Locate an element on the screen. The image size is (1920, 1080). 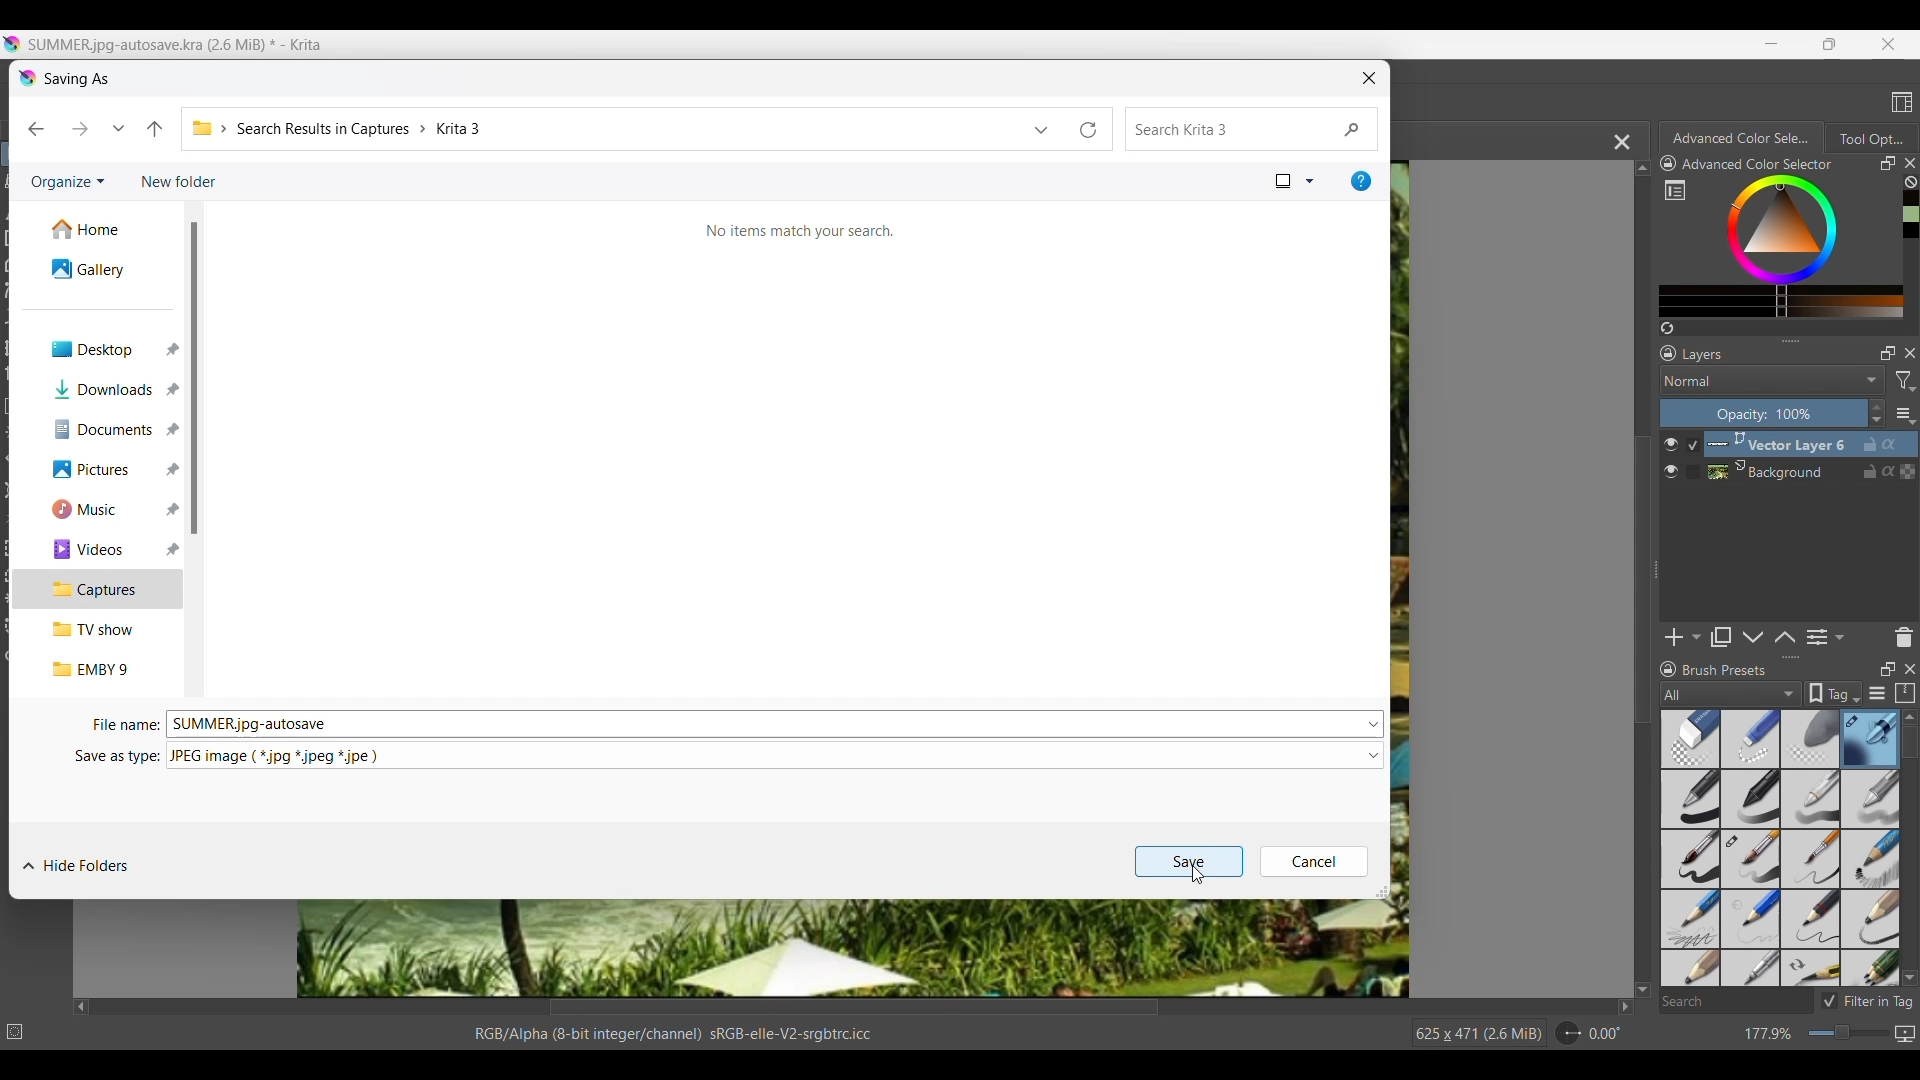
Float panel is located at coordinates (1887, 163).